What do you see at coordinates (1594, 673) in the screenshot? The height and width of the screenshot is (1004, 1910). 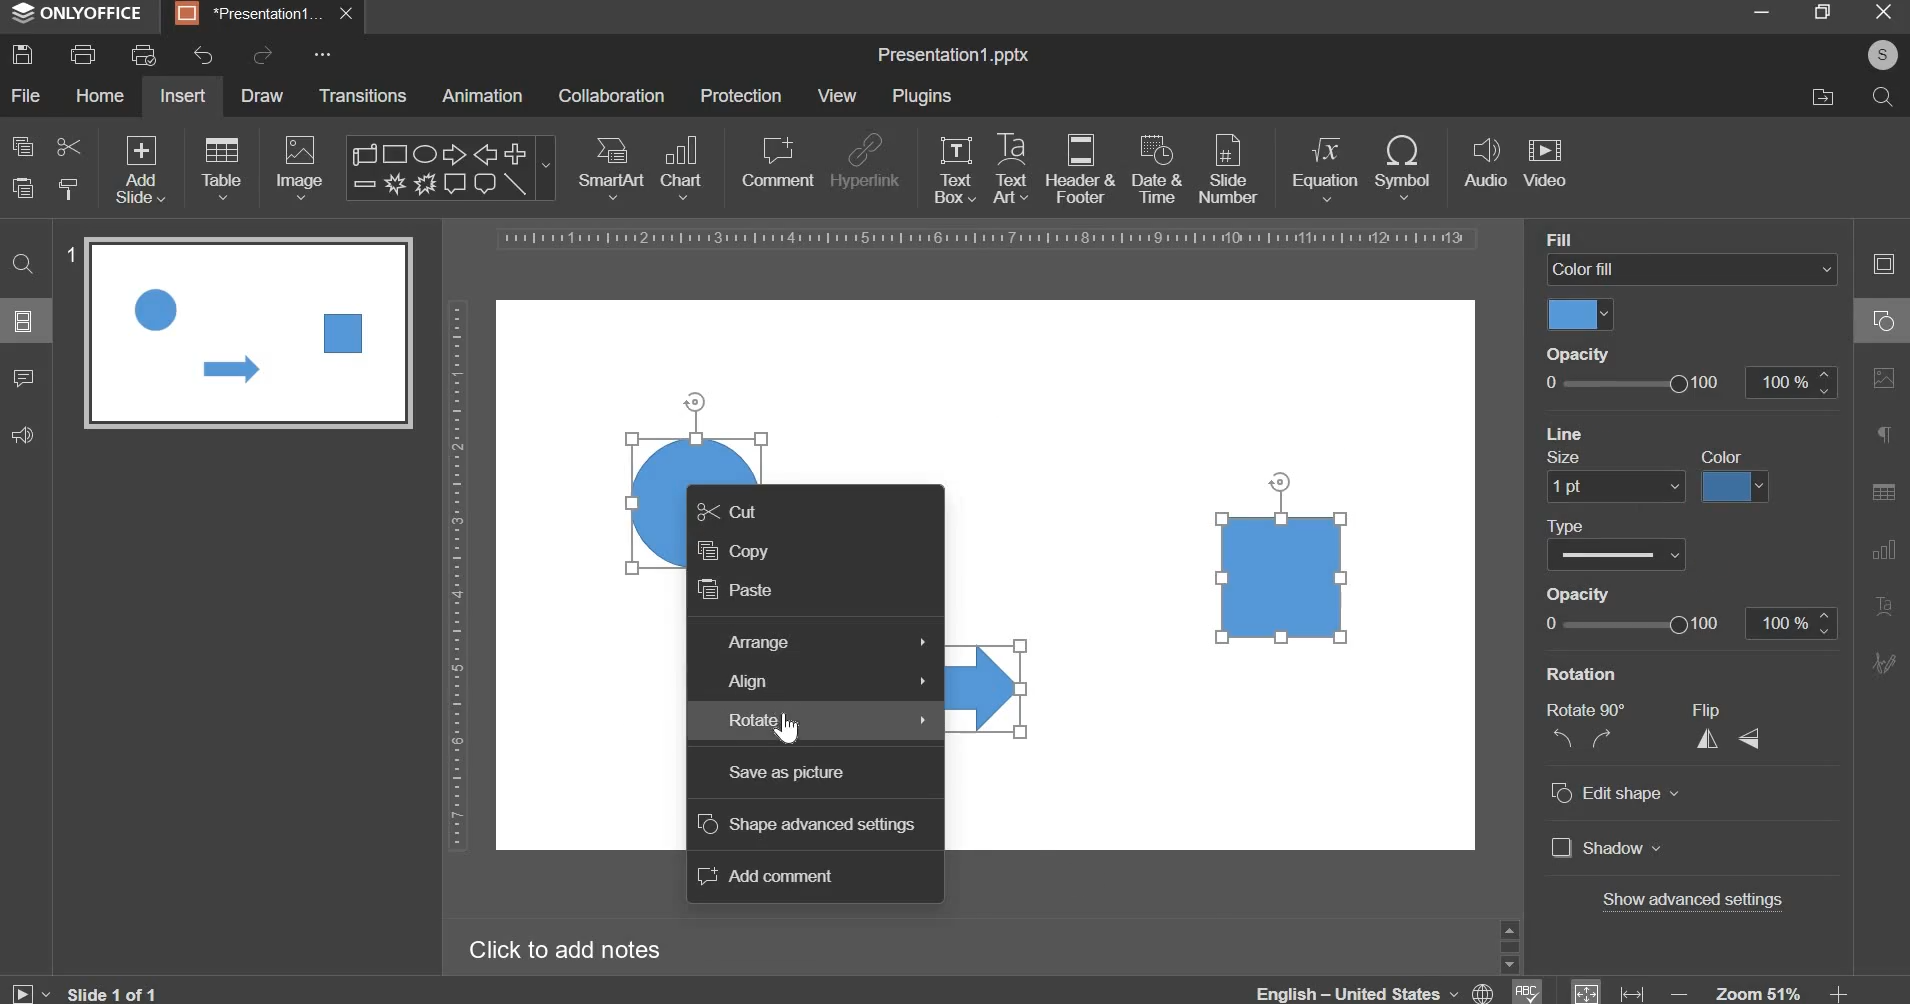 I see `Rotation` at bounding box center [1594, 673].